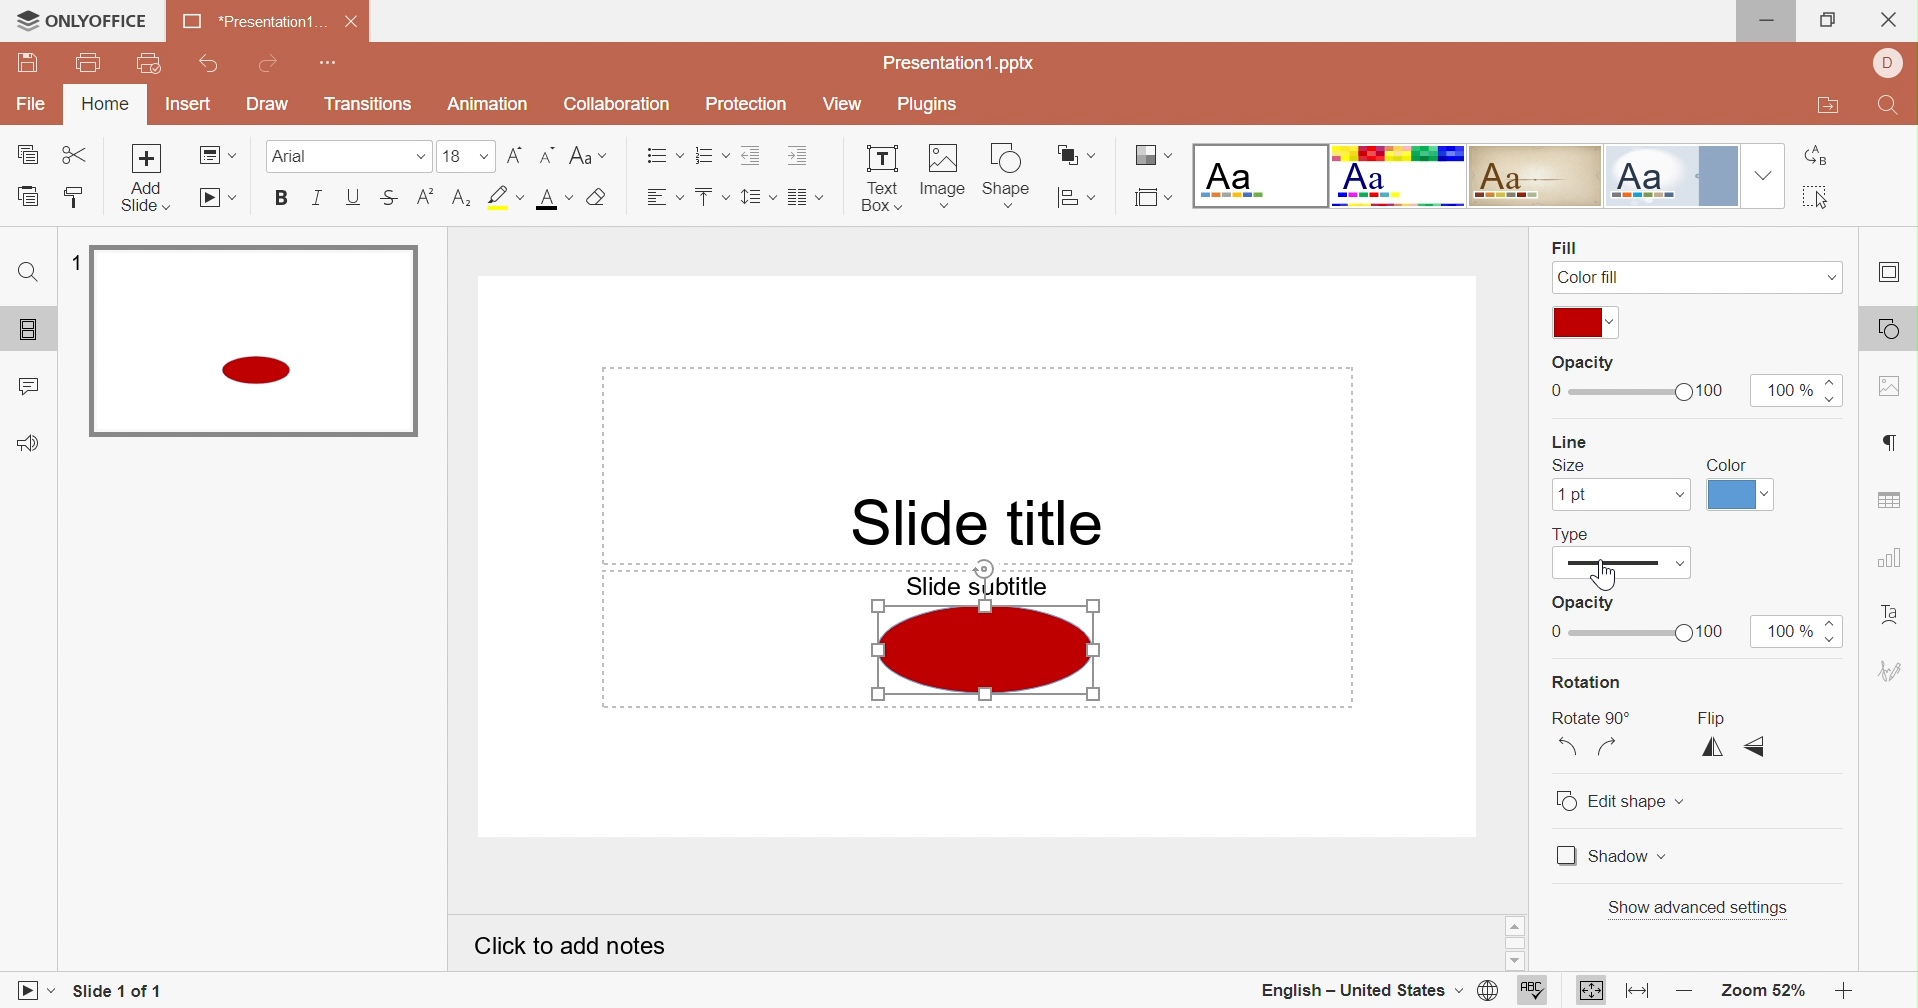 The image size is (1918, 1008). What do you see at coordinates (29, 328) in the screenshot?
I see `Slides` at bounding box center [29, 328].